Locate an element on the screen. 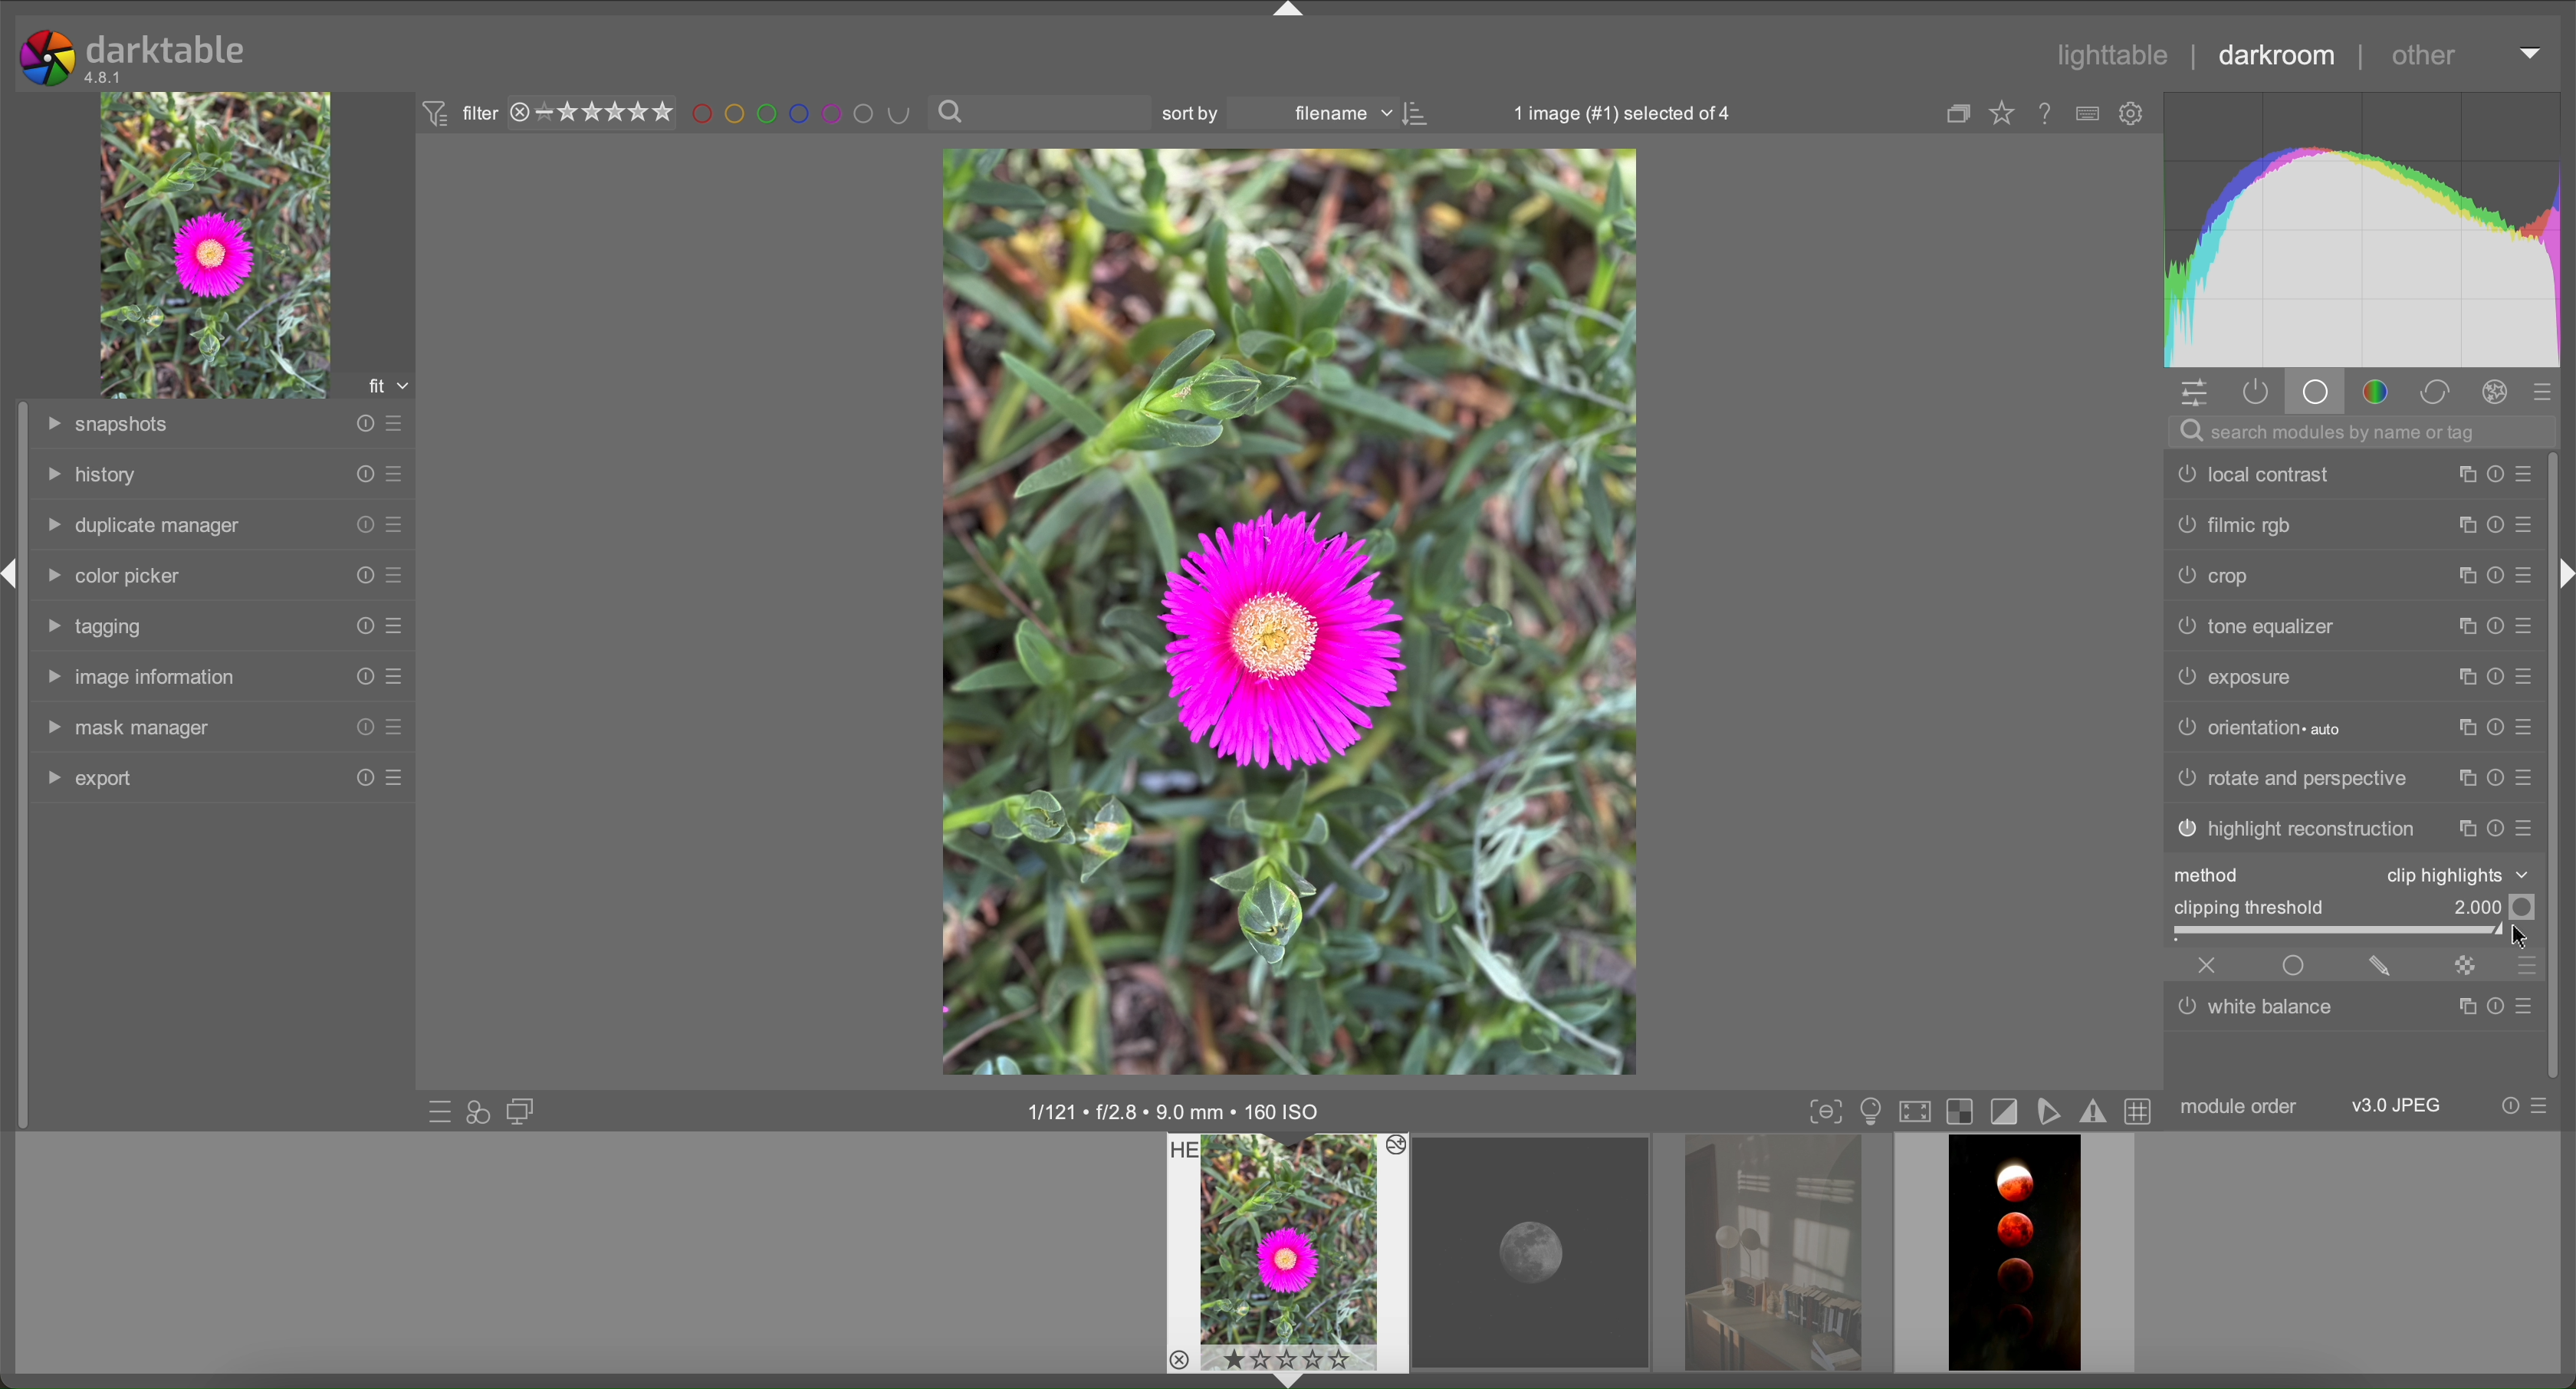  base is located at coordinates (2315, 390).